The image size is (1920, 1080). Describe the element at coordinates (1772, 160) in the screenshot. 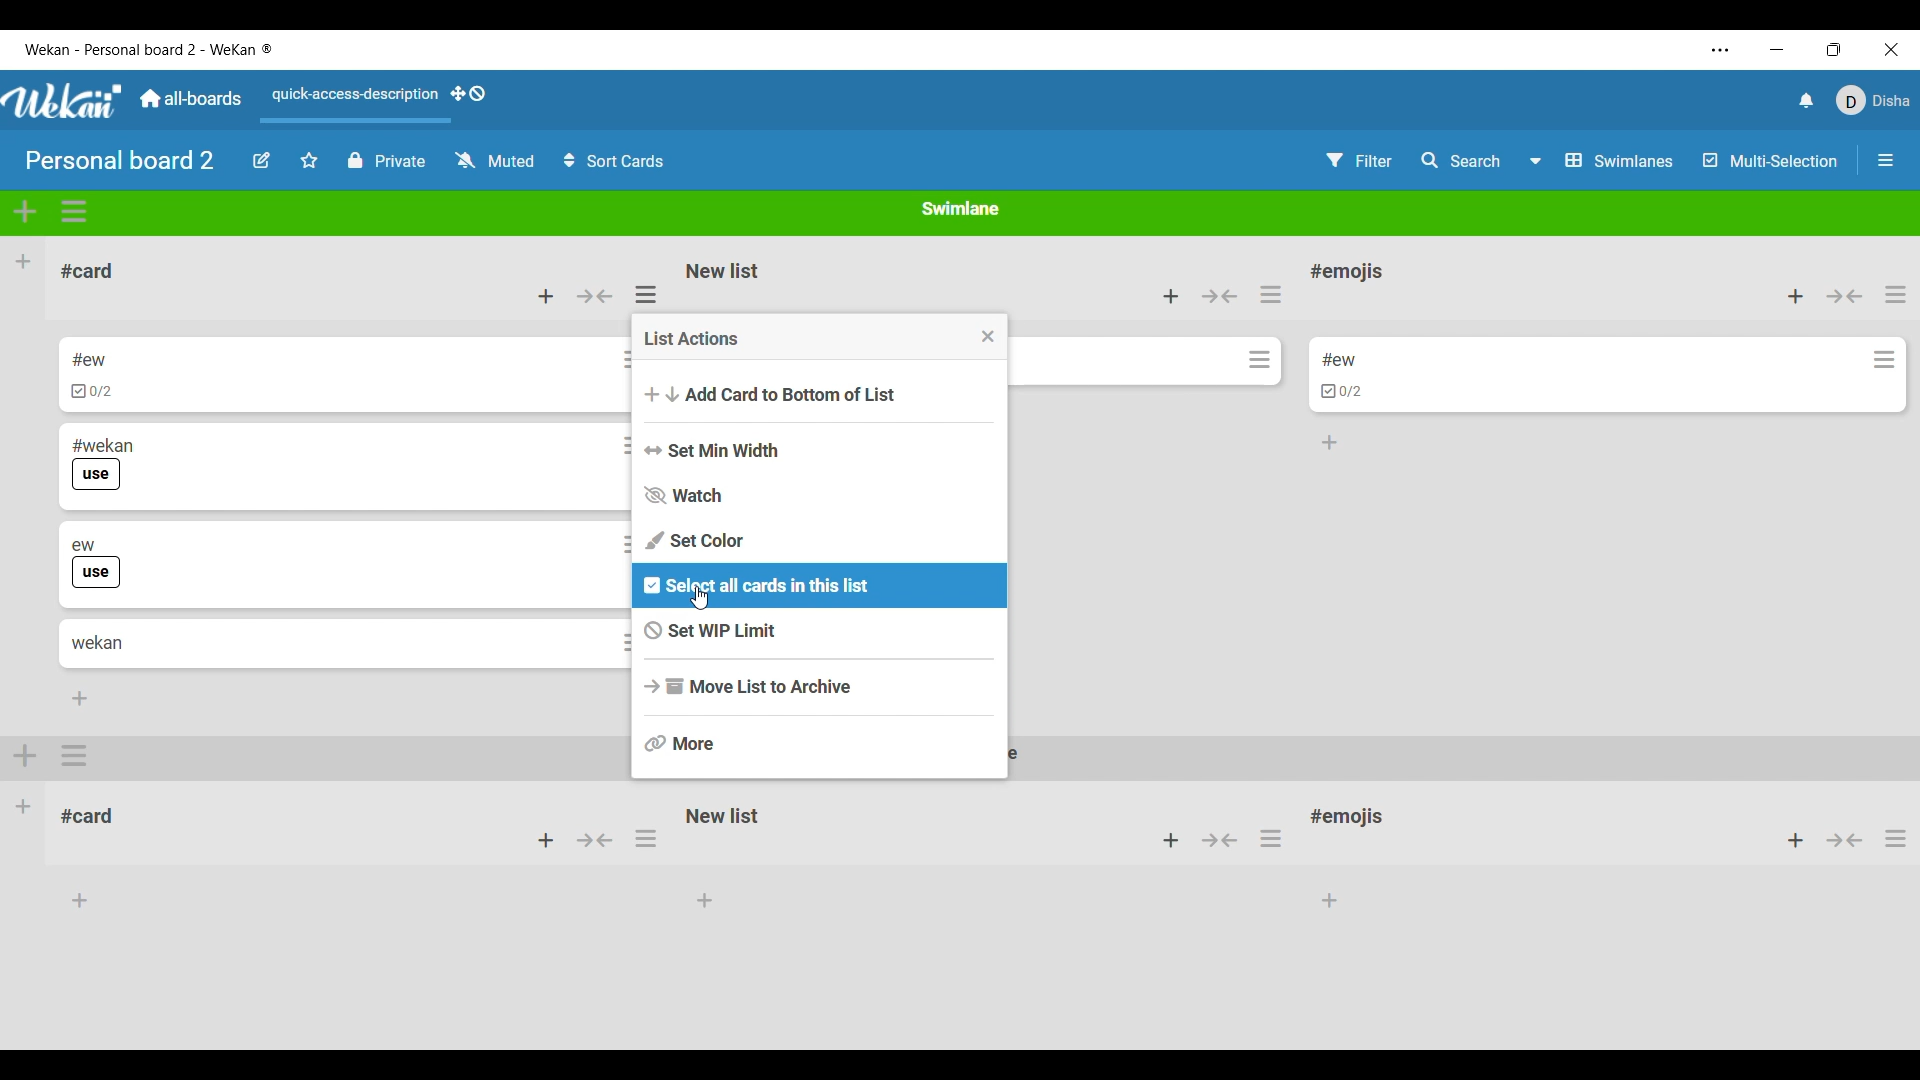

I see `Multi-selection` at that location.